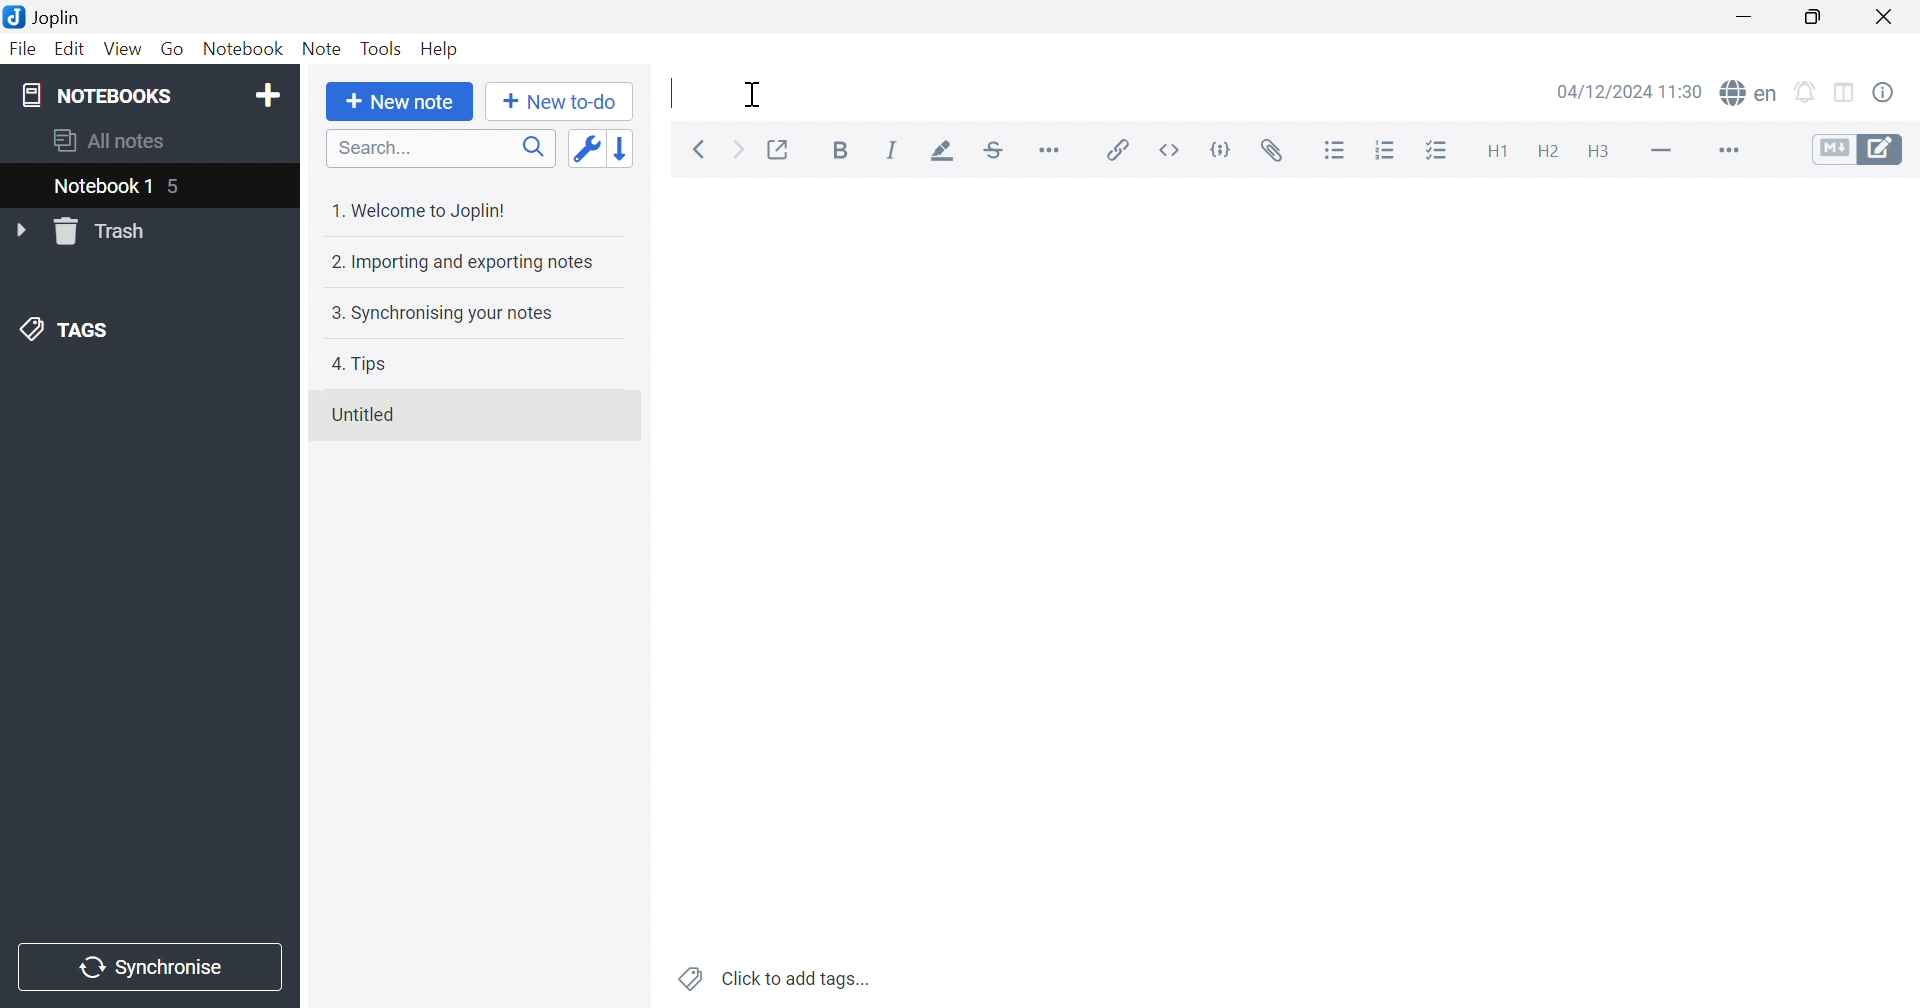  Describe the element at coordinates (671, 95) in the screenshot. I see `Typing` at that location.